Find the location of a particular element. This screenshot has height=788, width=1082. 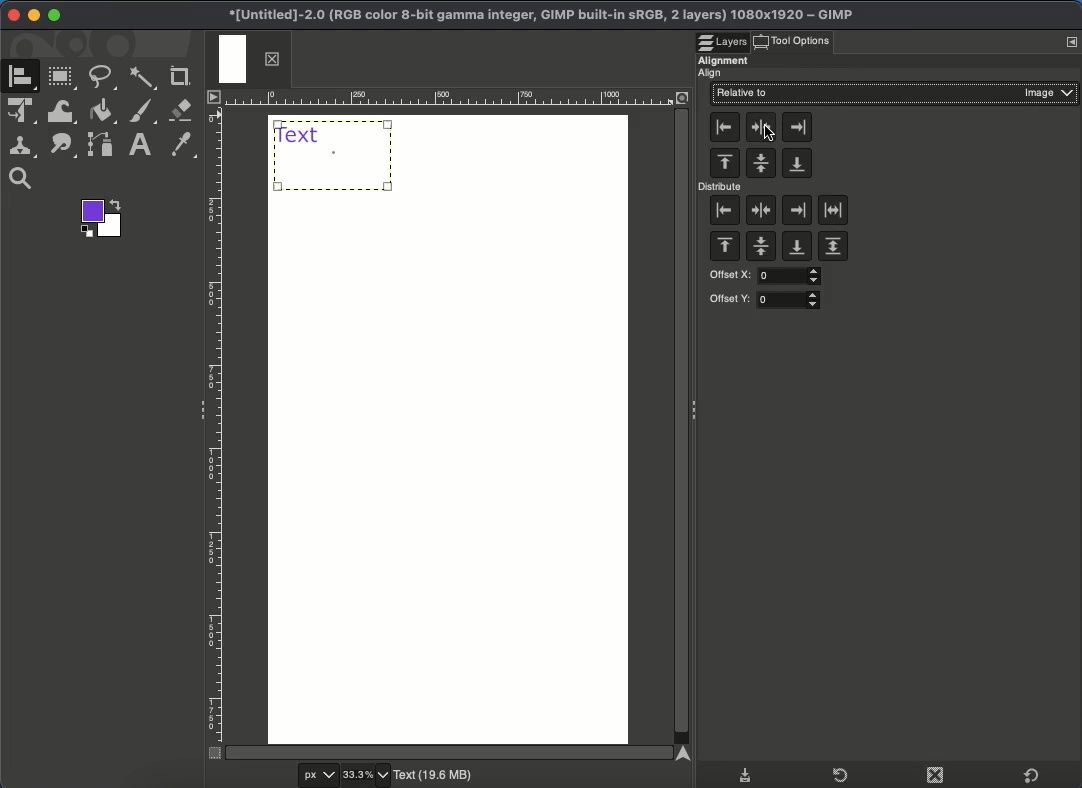

Alignment is located at coordinates (724, 58).